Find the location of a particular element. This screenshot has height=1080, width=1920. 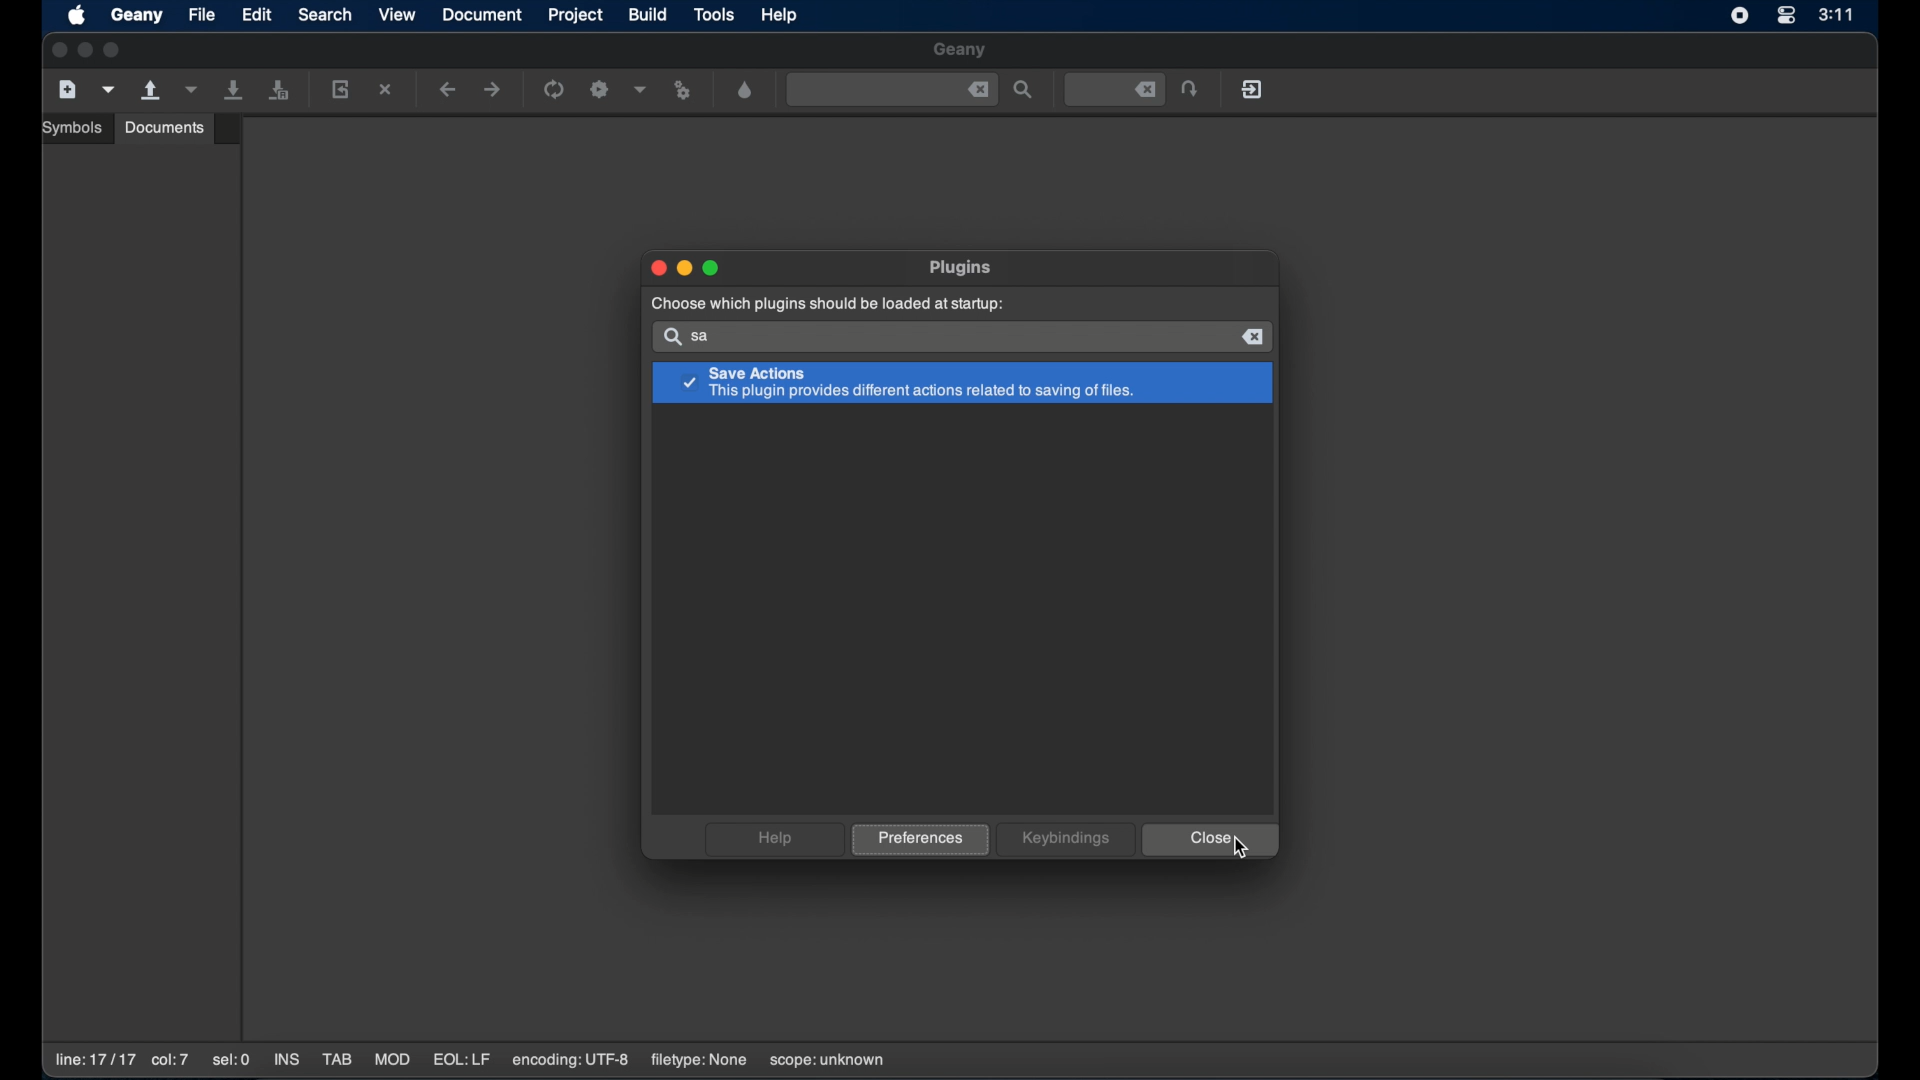

run or view the current file file is located at coordinates (686, 91).